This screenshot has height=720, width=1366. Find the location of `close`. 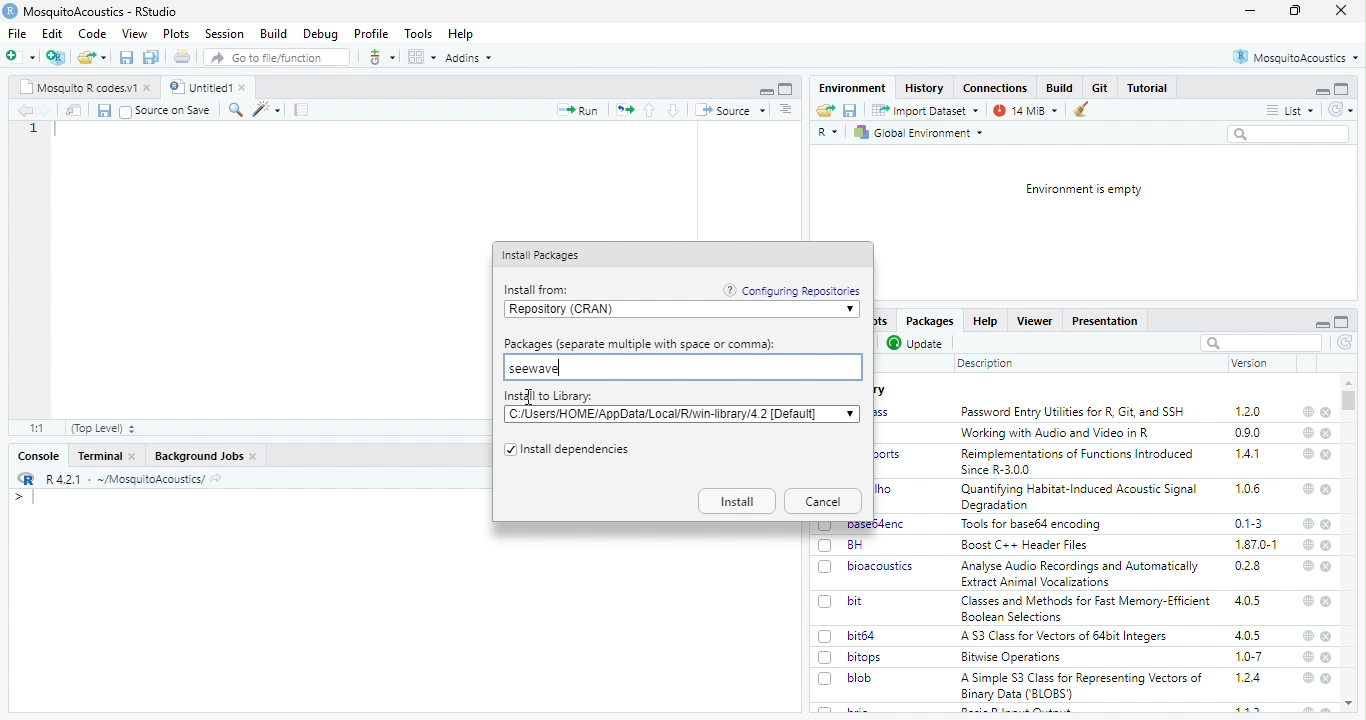

close is located at coordinates (245, 87).